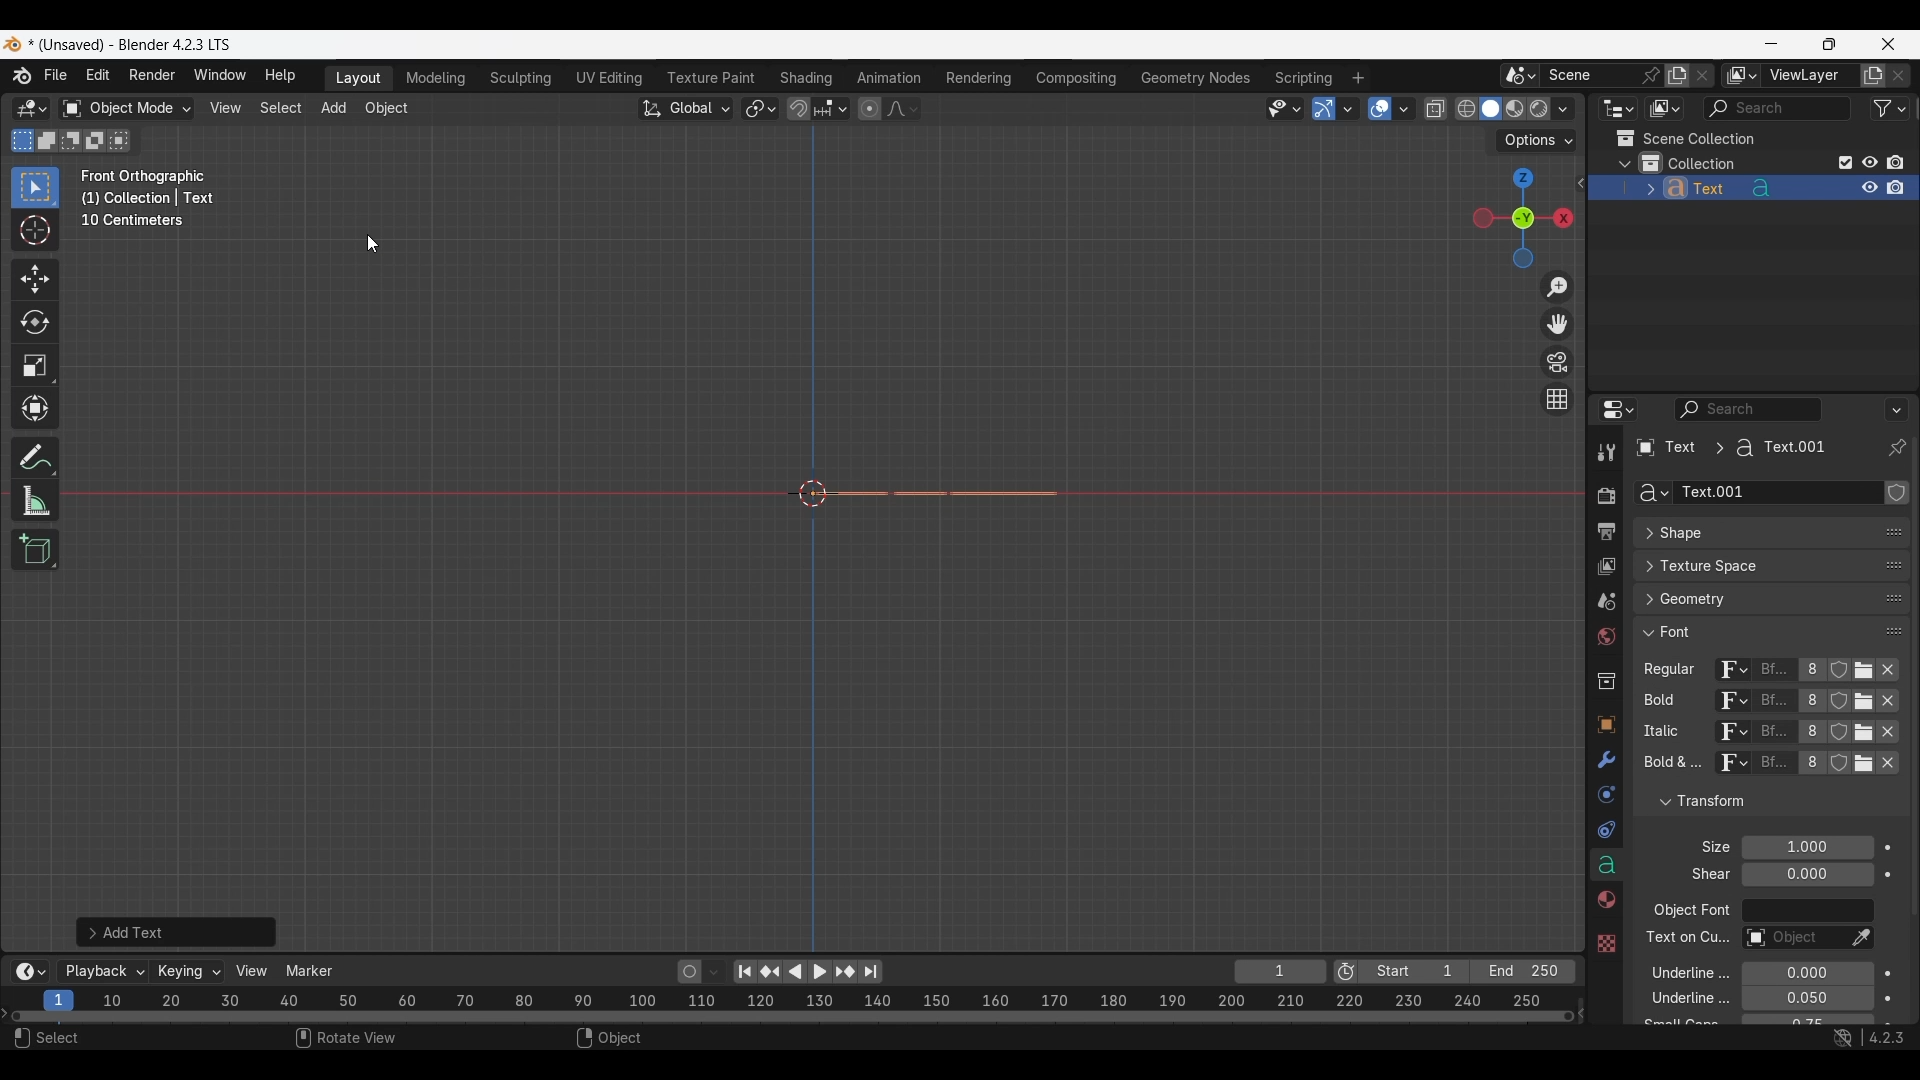 The height and width of the screenshot is (1080, 1920). What do you see at coordinates (1891, 600) in the screenshot?
I see `change position` at bounding box center [1891, 600].